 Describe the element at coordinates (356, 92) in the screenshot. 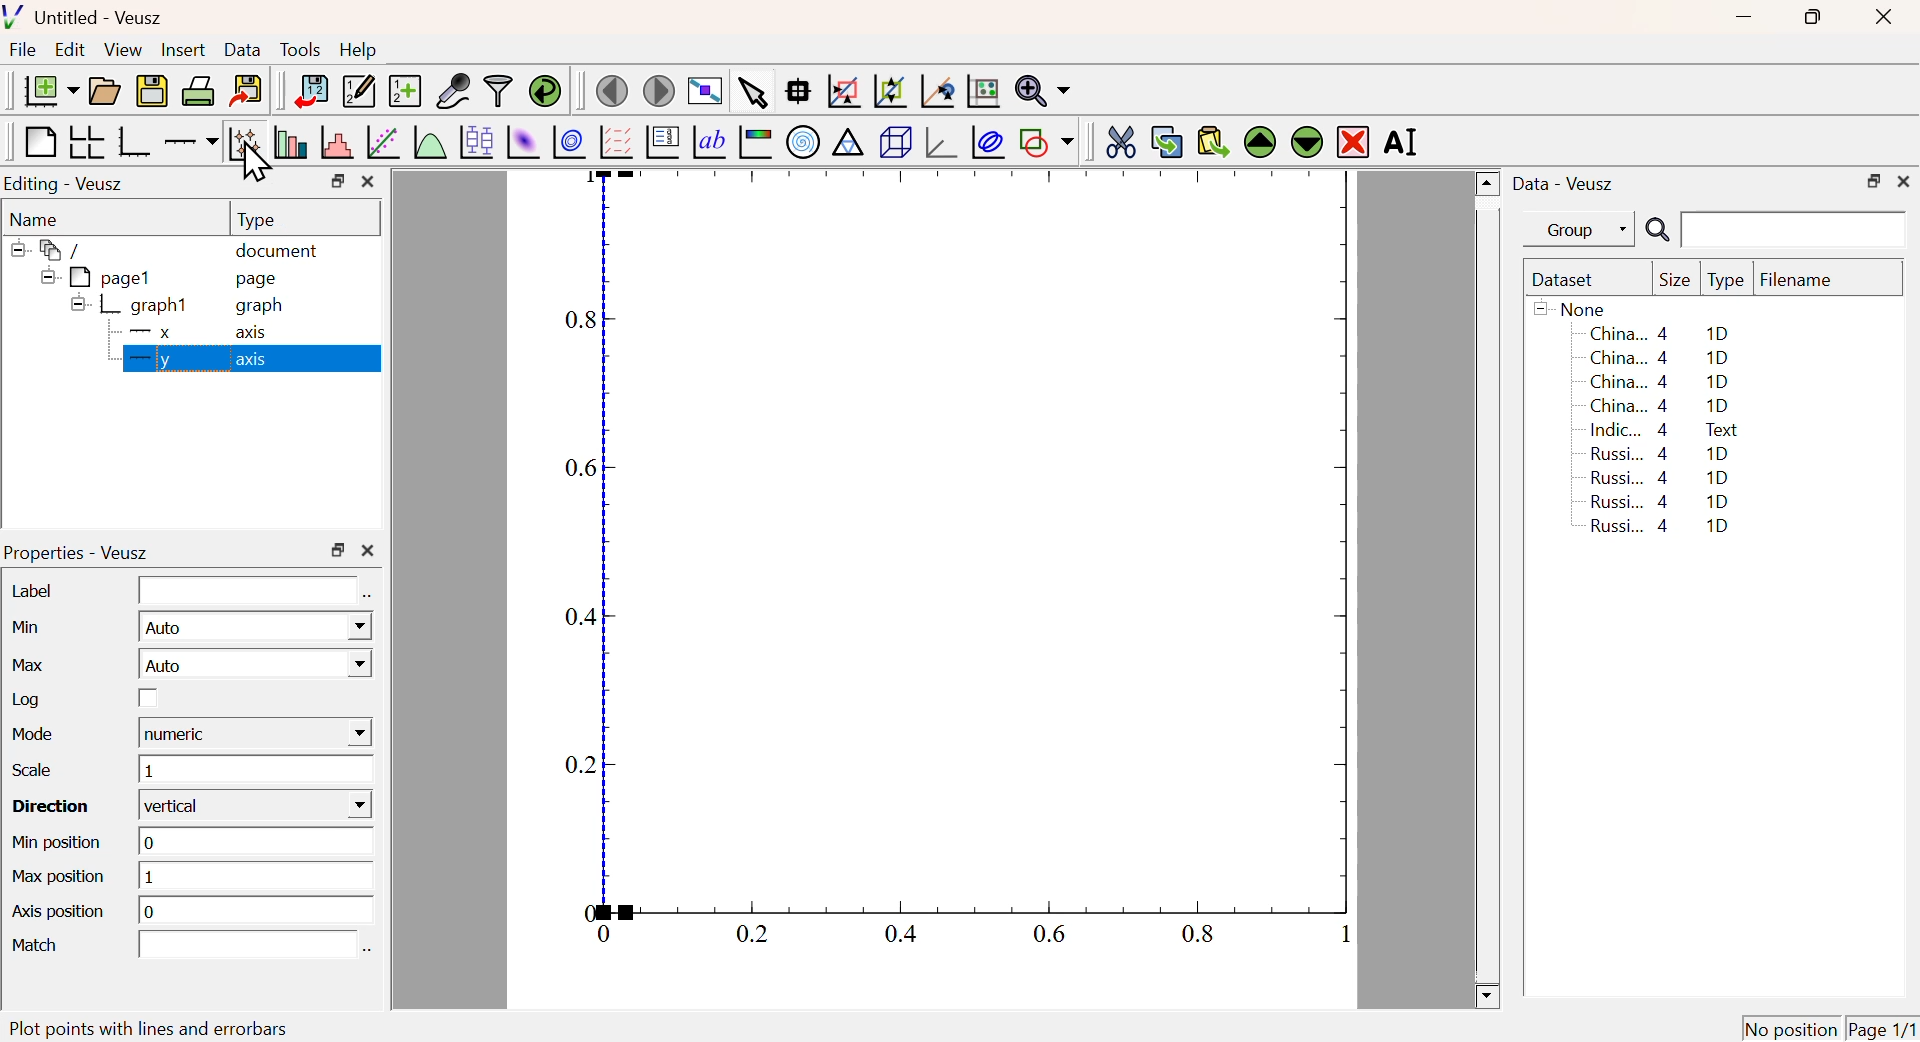

I see `Edit or add new data sets` at that location.